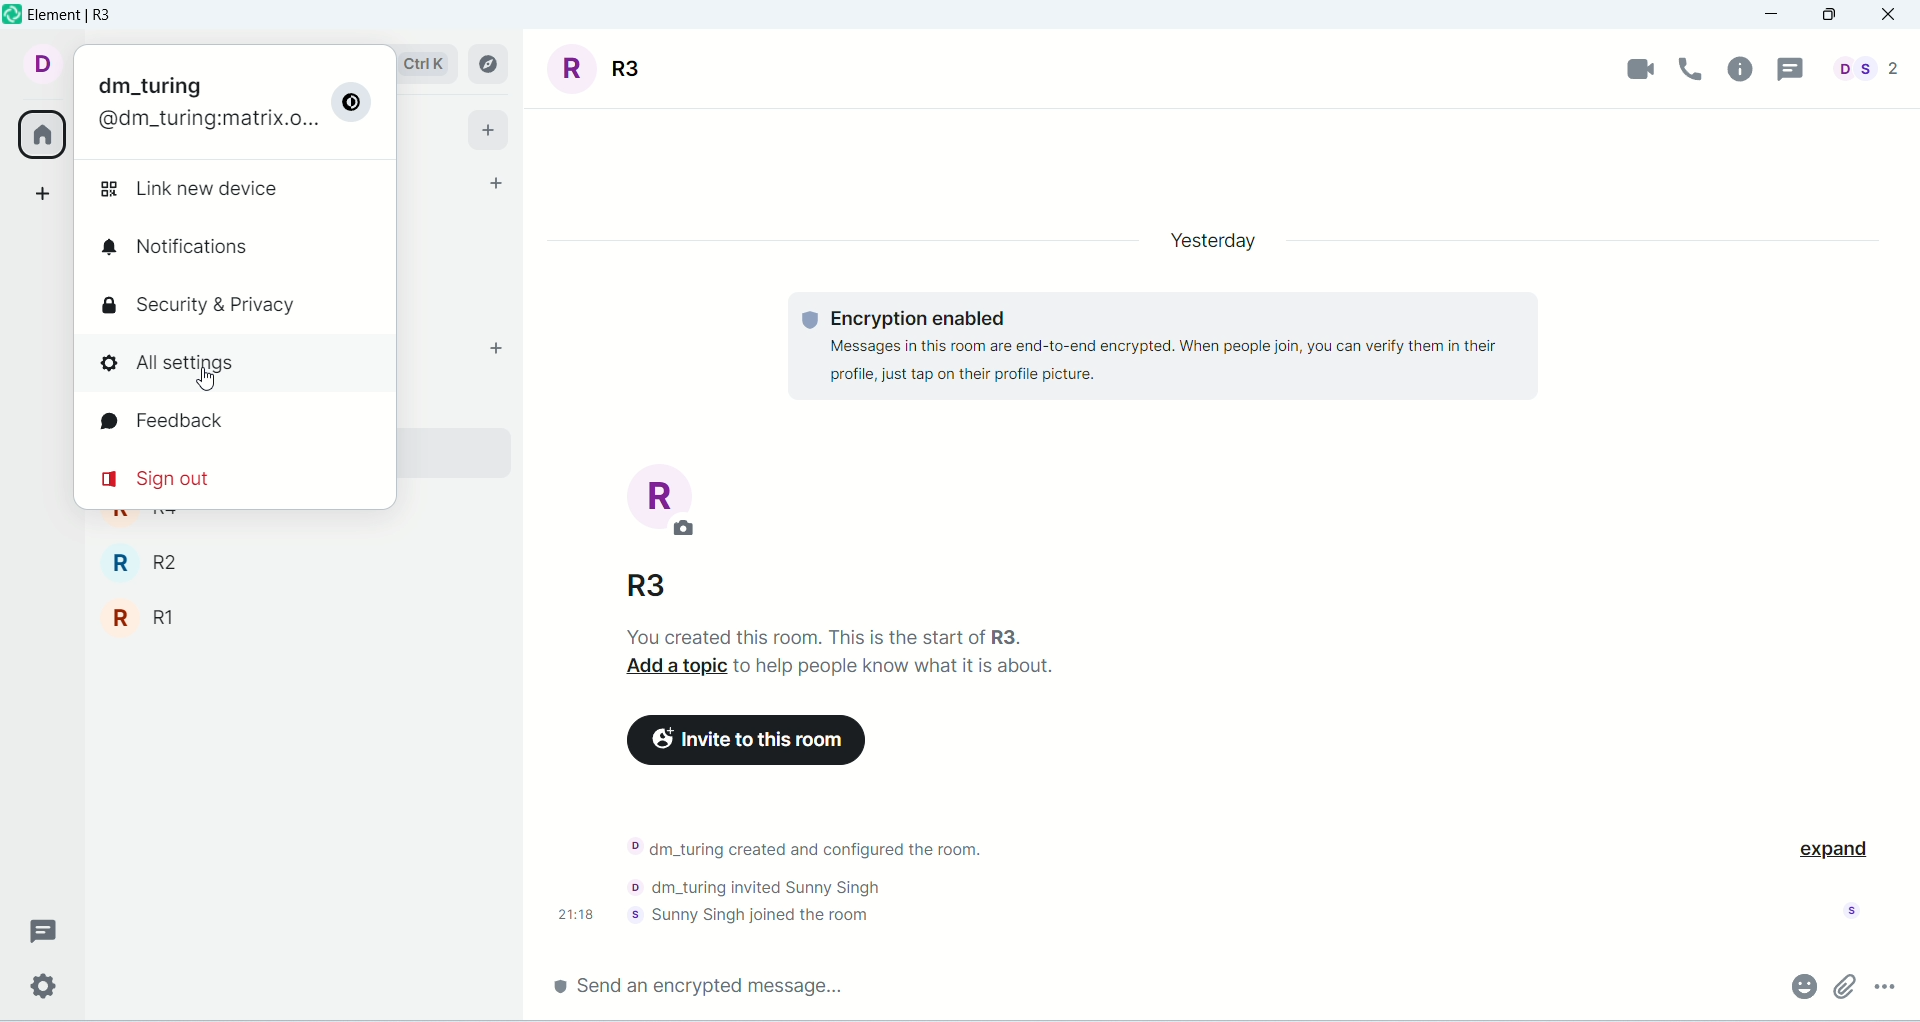 The height and width of the screenshot is (1022, 1920). What do you see at coordinates (578, 913) in the screenshot?
I see `time` at bounding box center [578, 913].